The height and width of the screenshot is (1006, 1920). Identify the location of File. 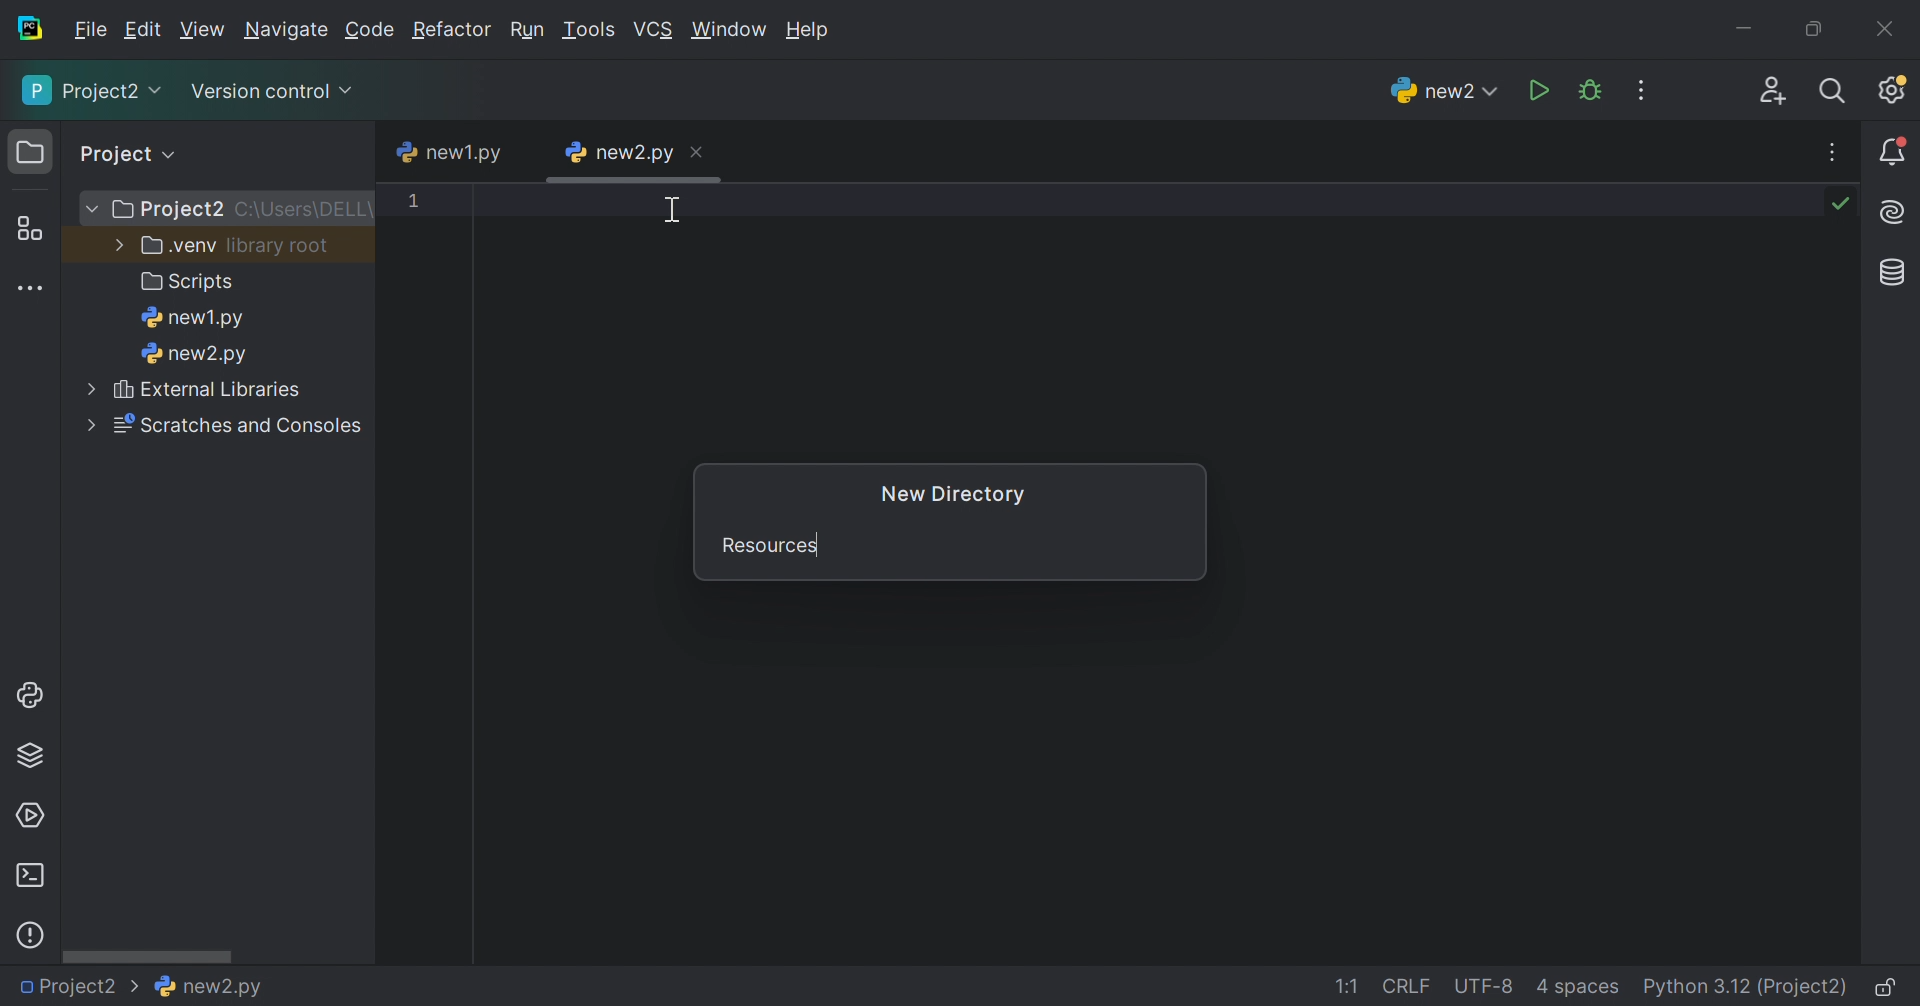
(90, 30).